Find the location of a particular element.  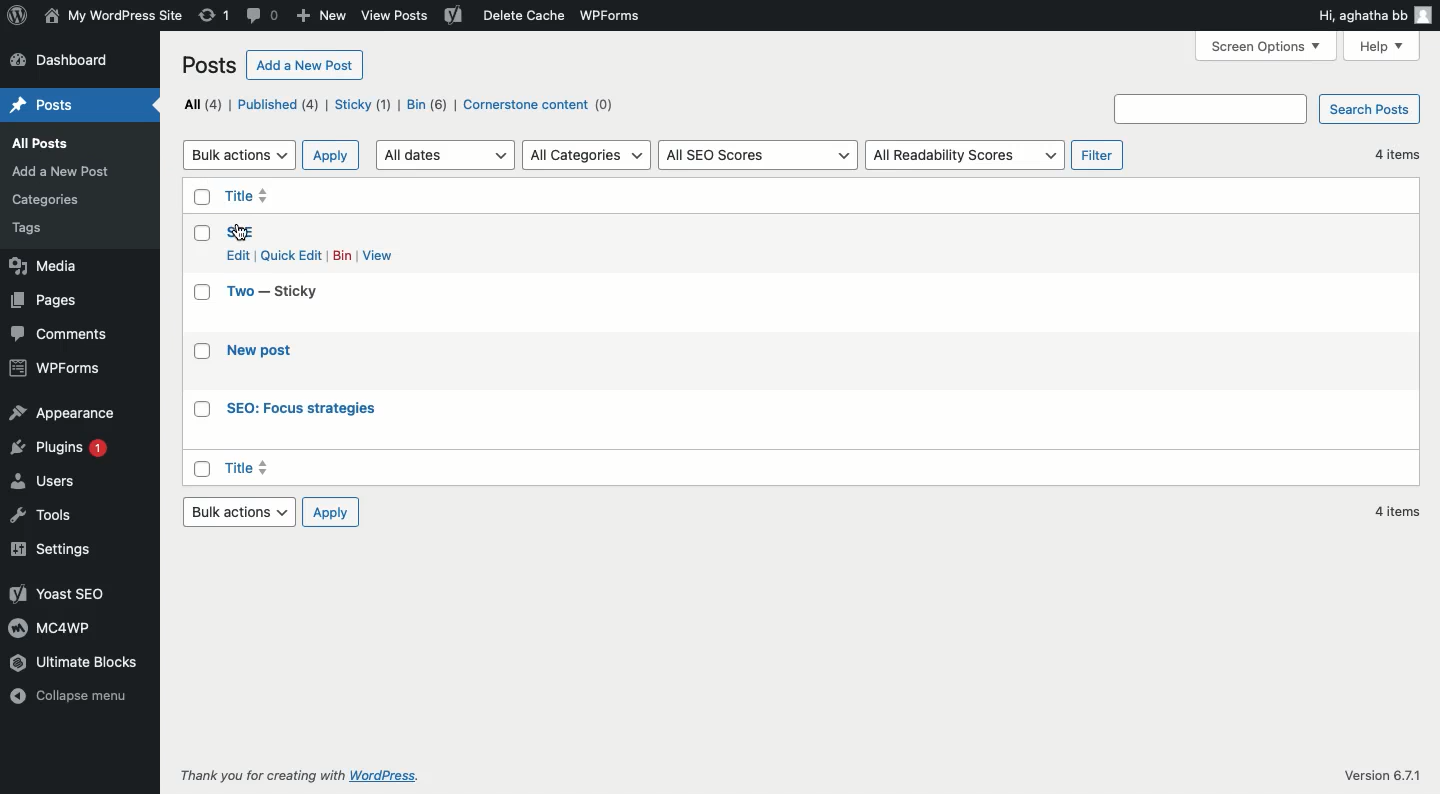

Ultimate Blocks is located at coordinates (85, 663).